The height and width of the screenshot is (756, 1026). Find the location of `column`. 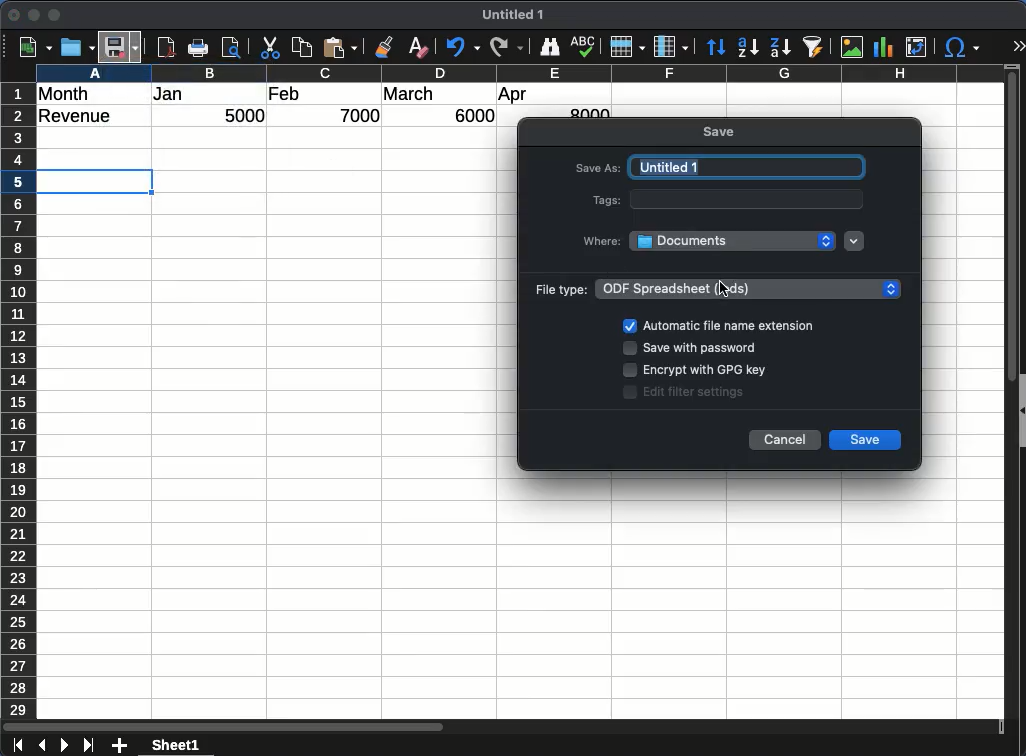

column is located at coordinates (519, 72).